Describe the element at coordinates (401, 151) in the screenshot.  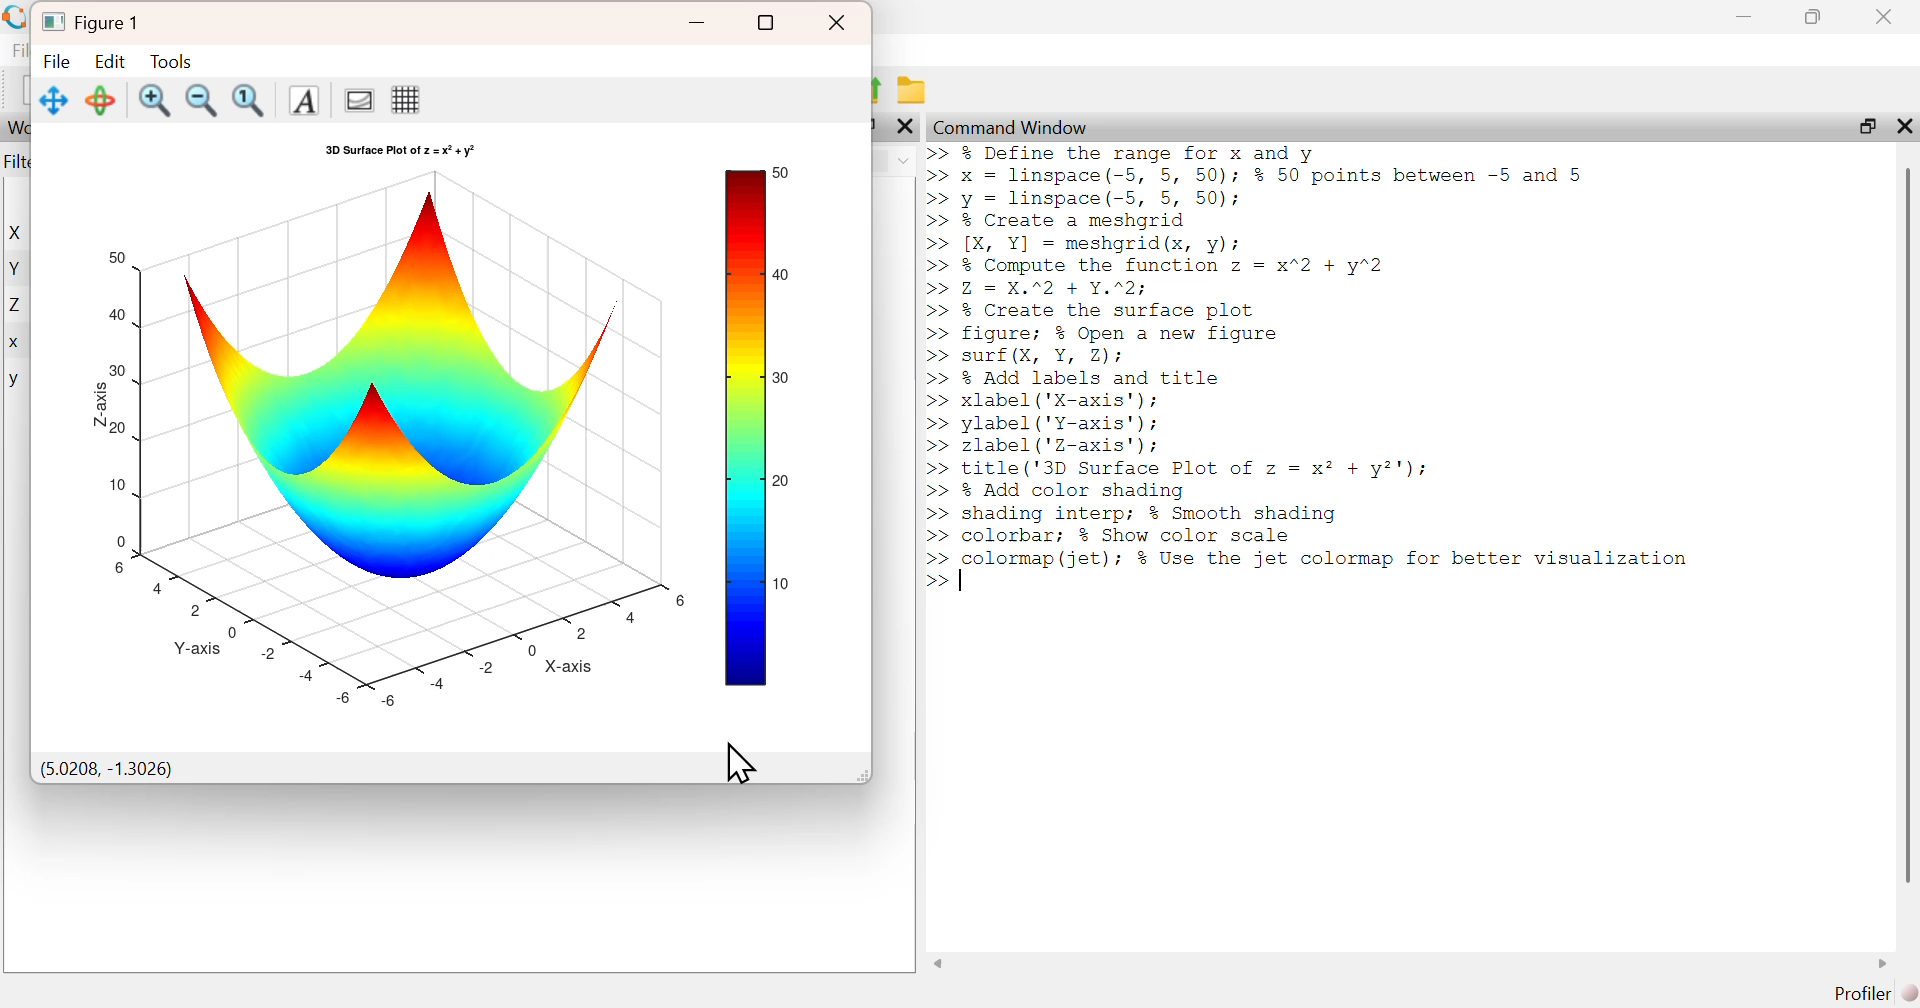
I see `3D Surface Plot of z =x2 + y2` at that location.